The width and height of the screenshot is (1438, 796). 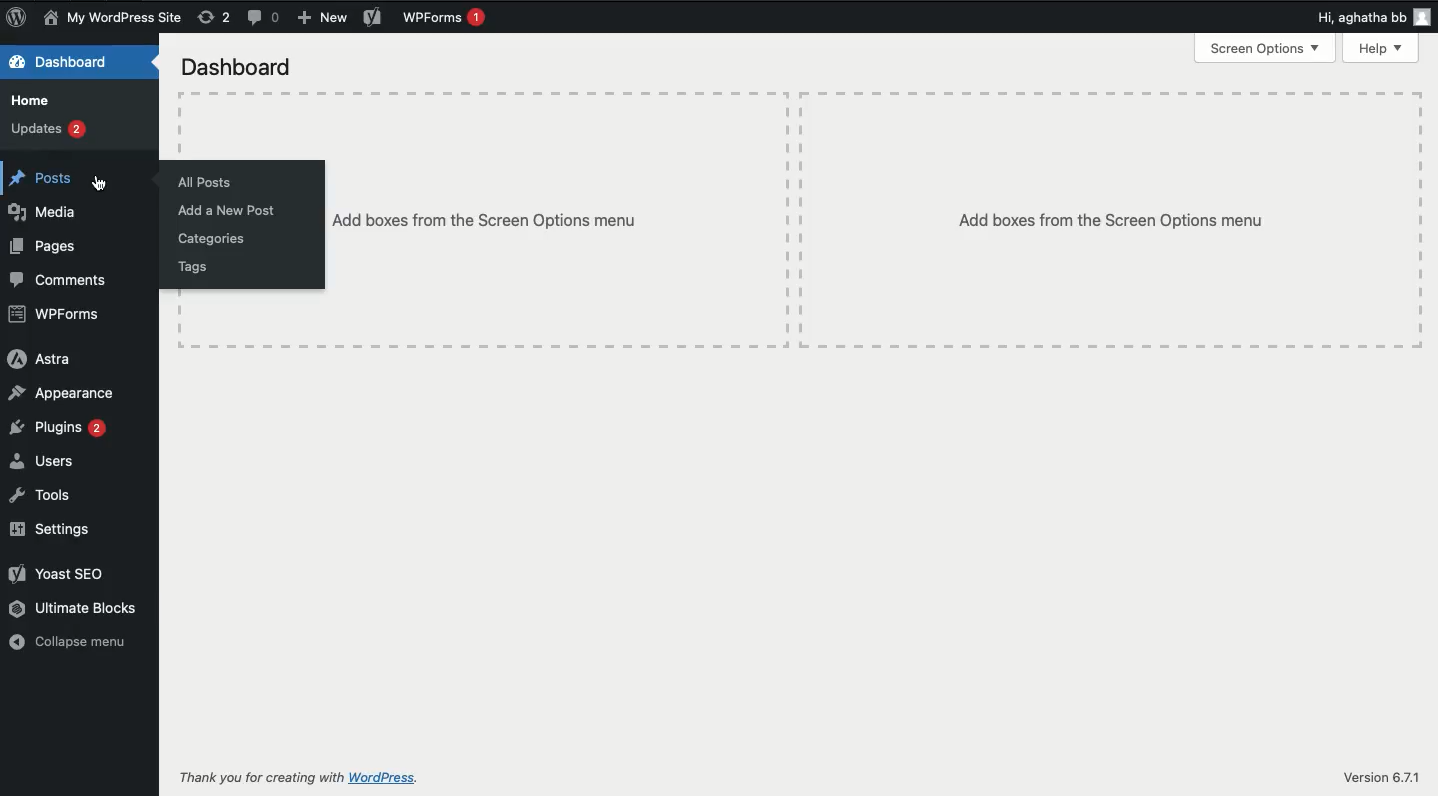 What do you see at coordinates (191, 269) in the screenshot?
I see `Tags` at bounding box center [191, 269].